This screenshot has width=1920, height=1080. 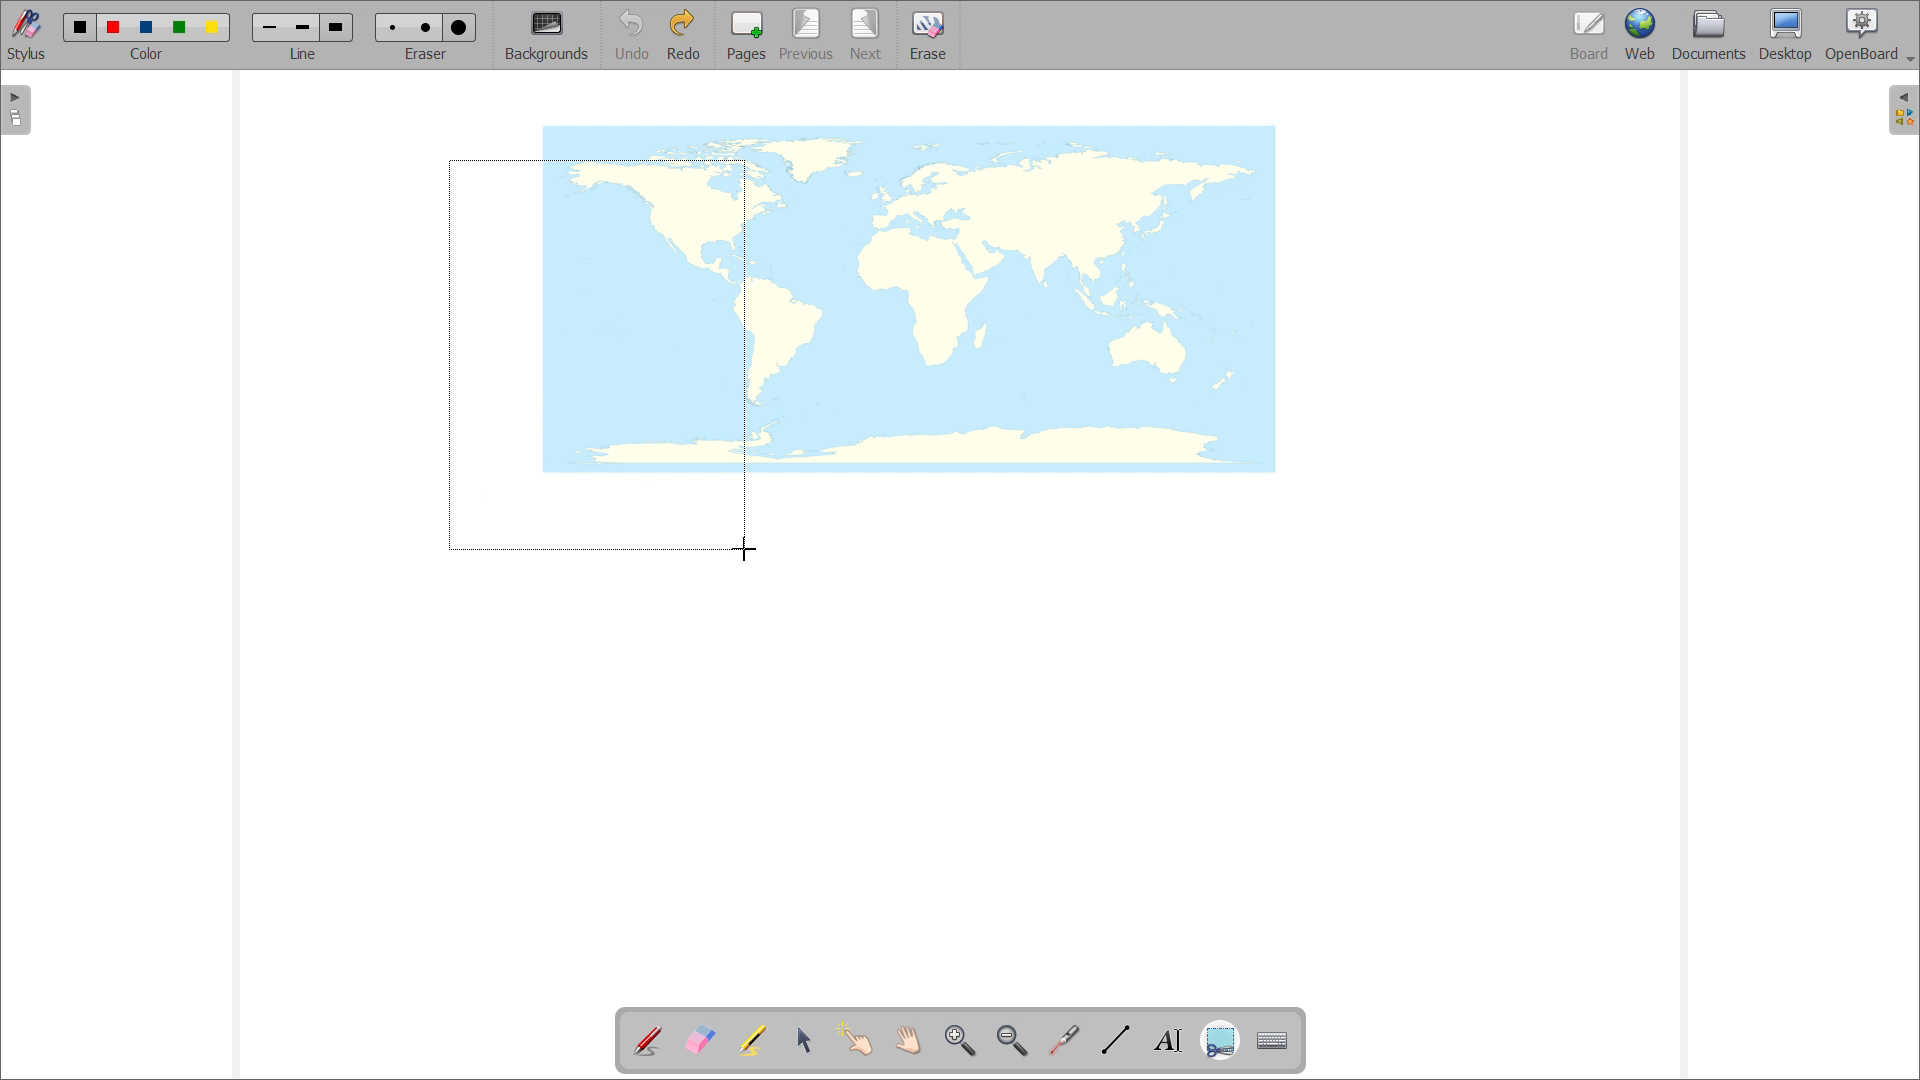 I want to click on open pages view, so click(x=16, y=110).